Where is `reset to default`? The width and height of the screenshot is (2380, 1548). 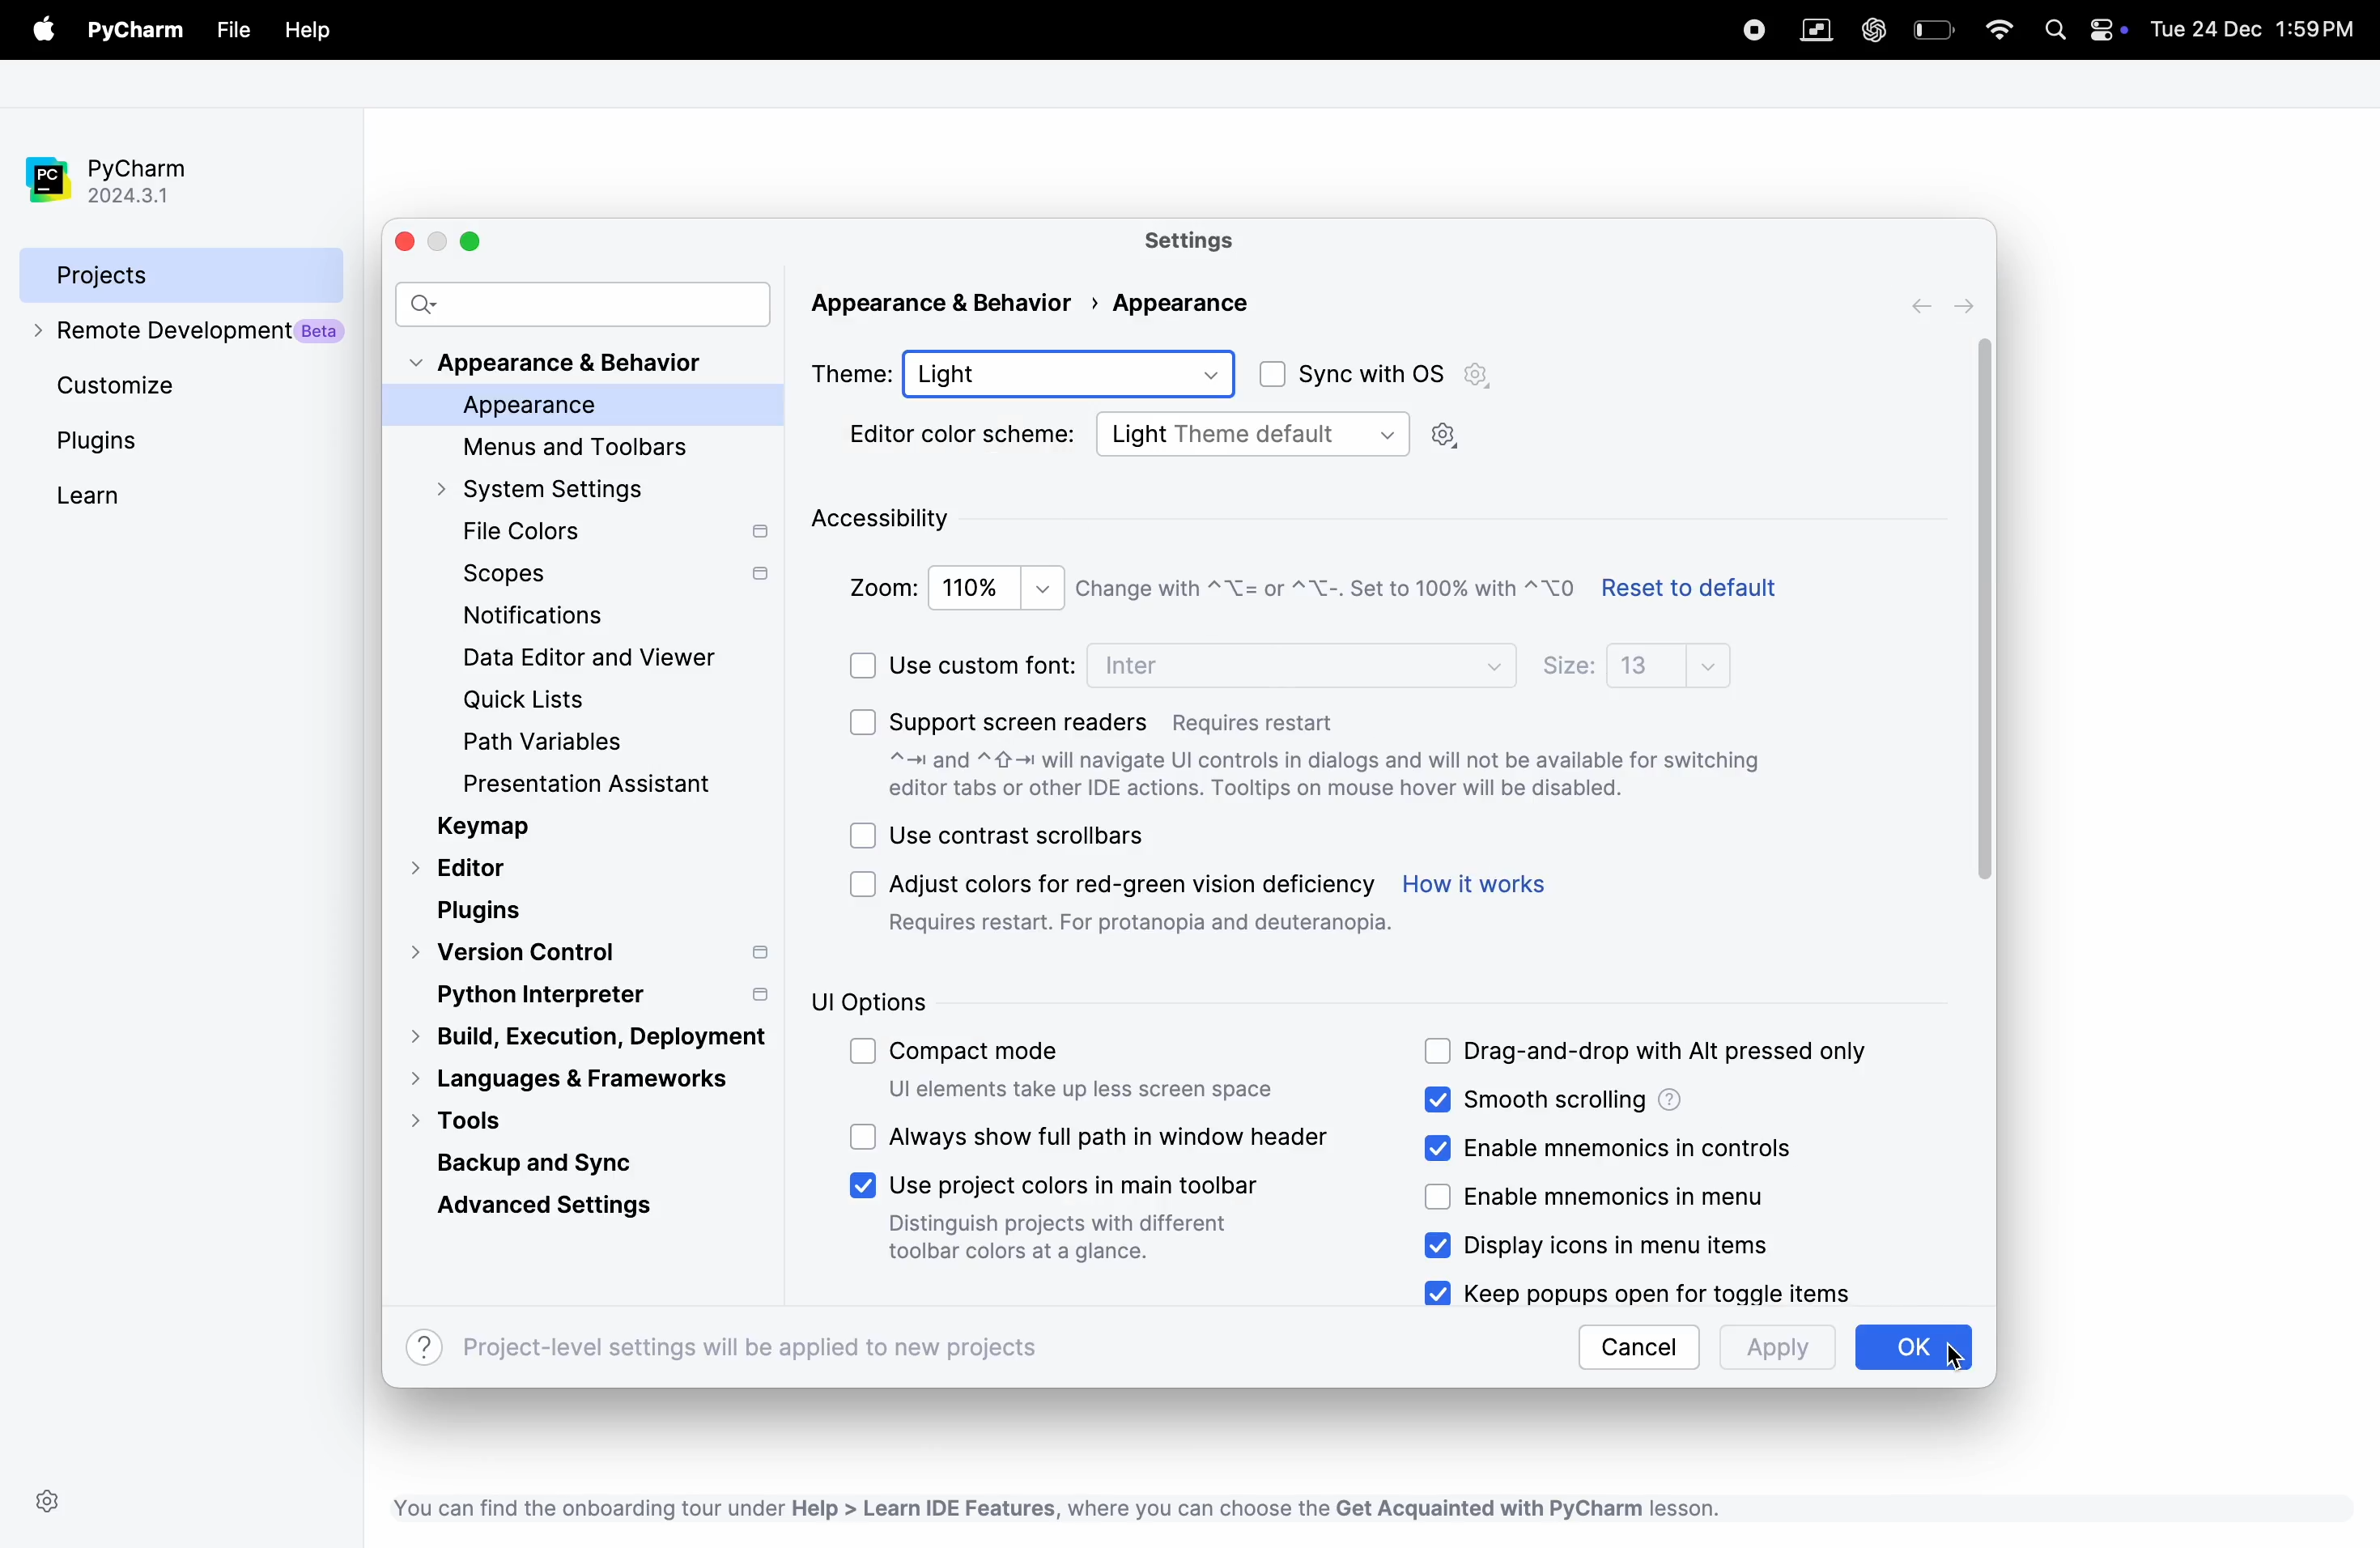 reset to default is located at coordinates (1707, 592).